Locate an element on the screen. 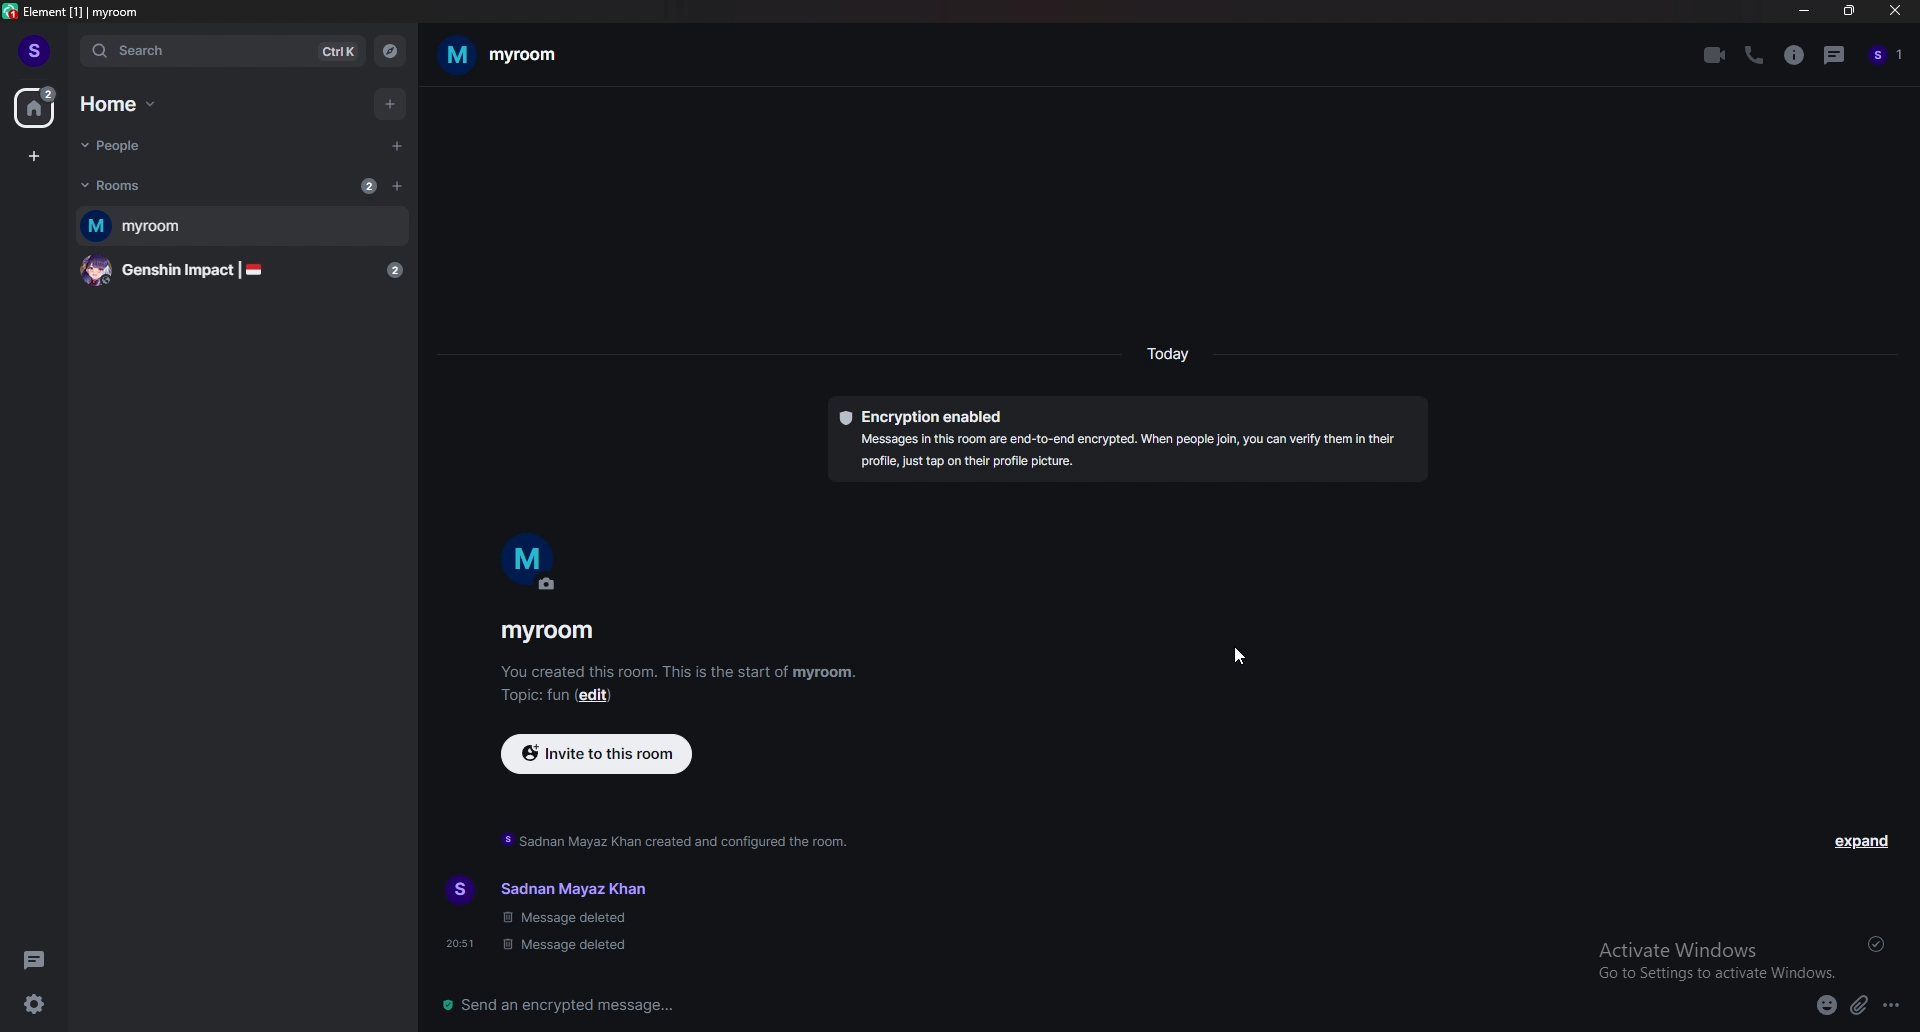  you created this room. this is the start of myroom. is located at coordinates (674, 672).